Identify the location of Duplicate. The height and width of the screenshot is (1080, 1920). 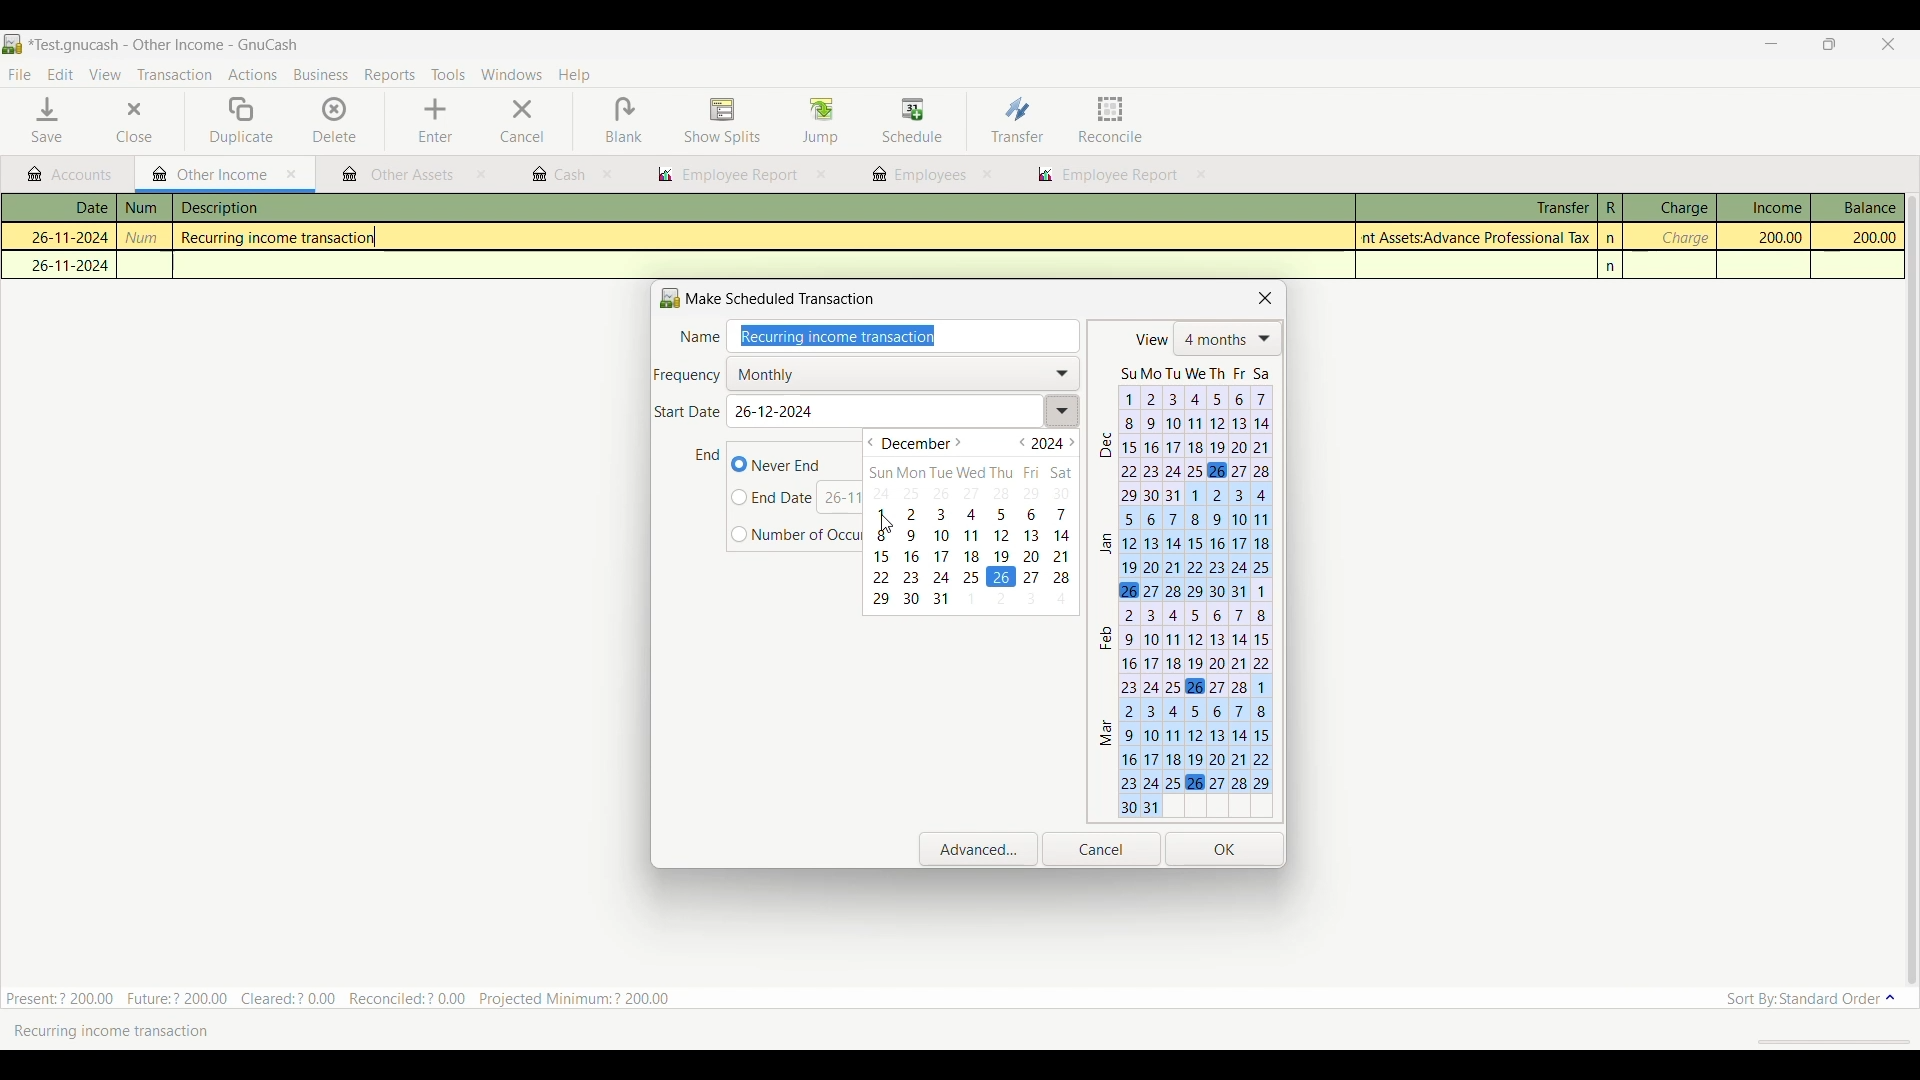
(242, 121).